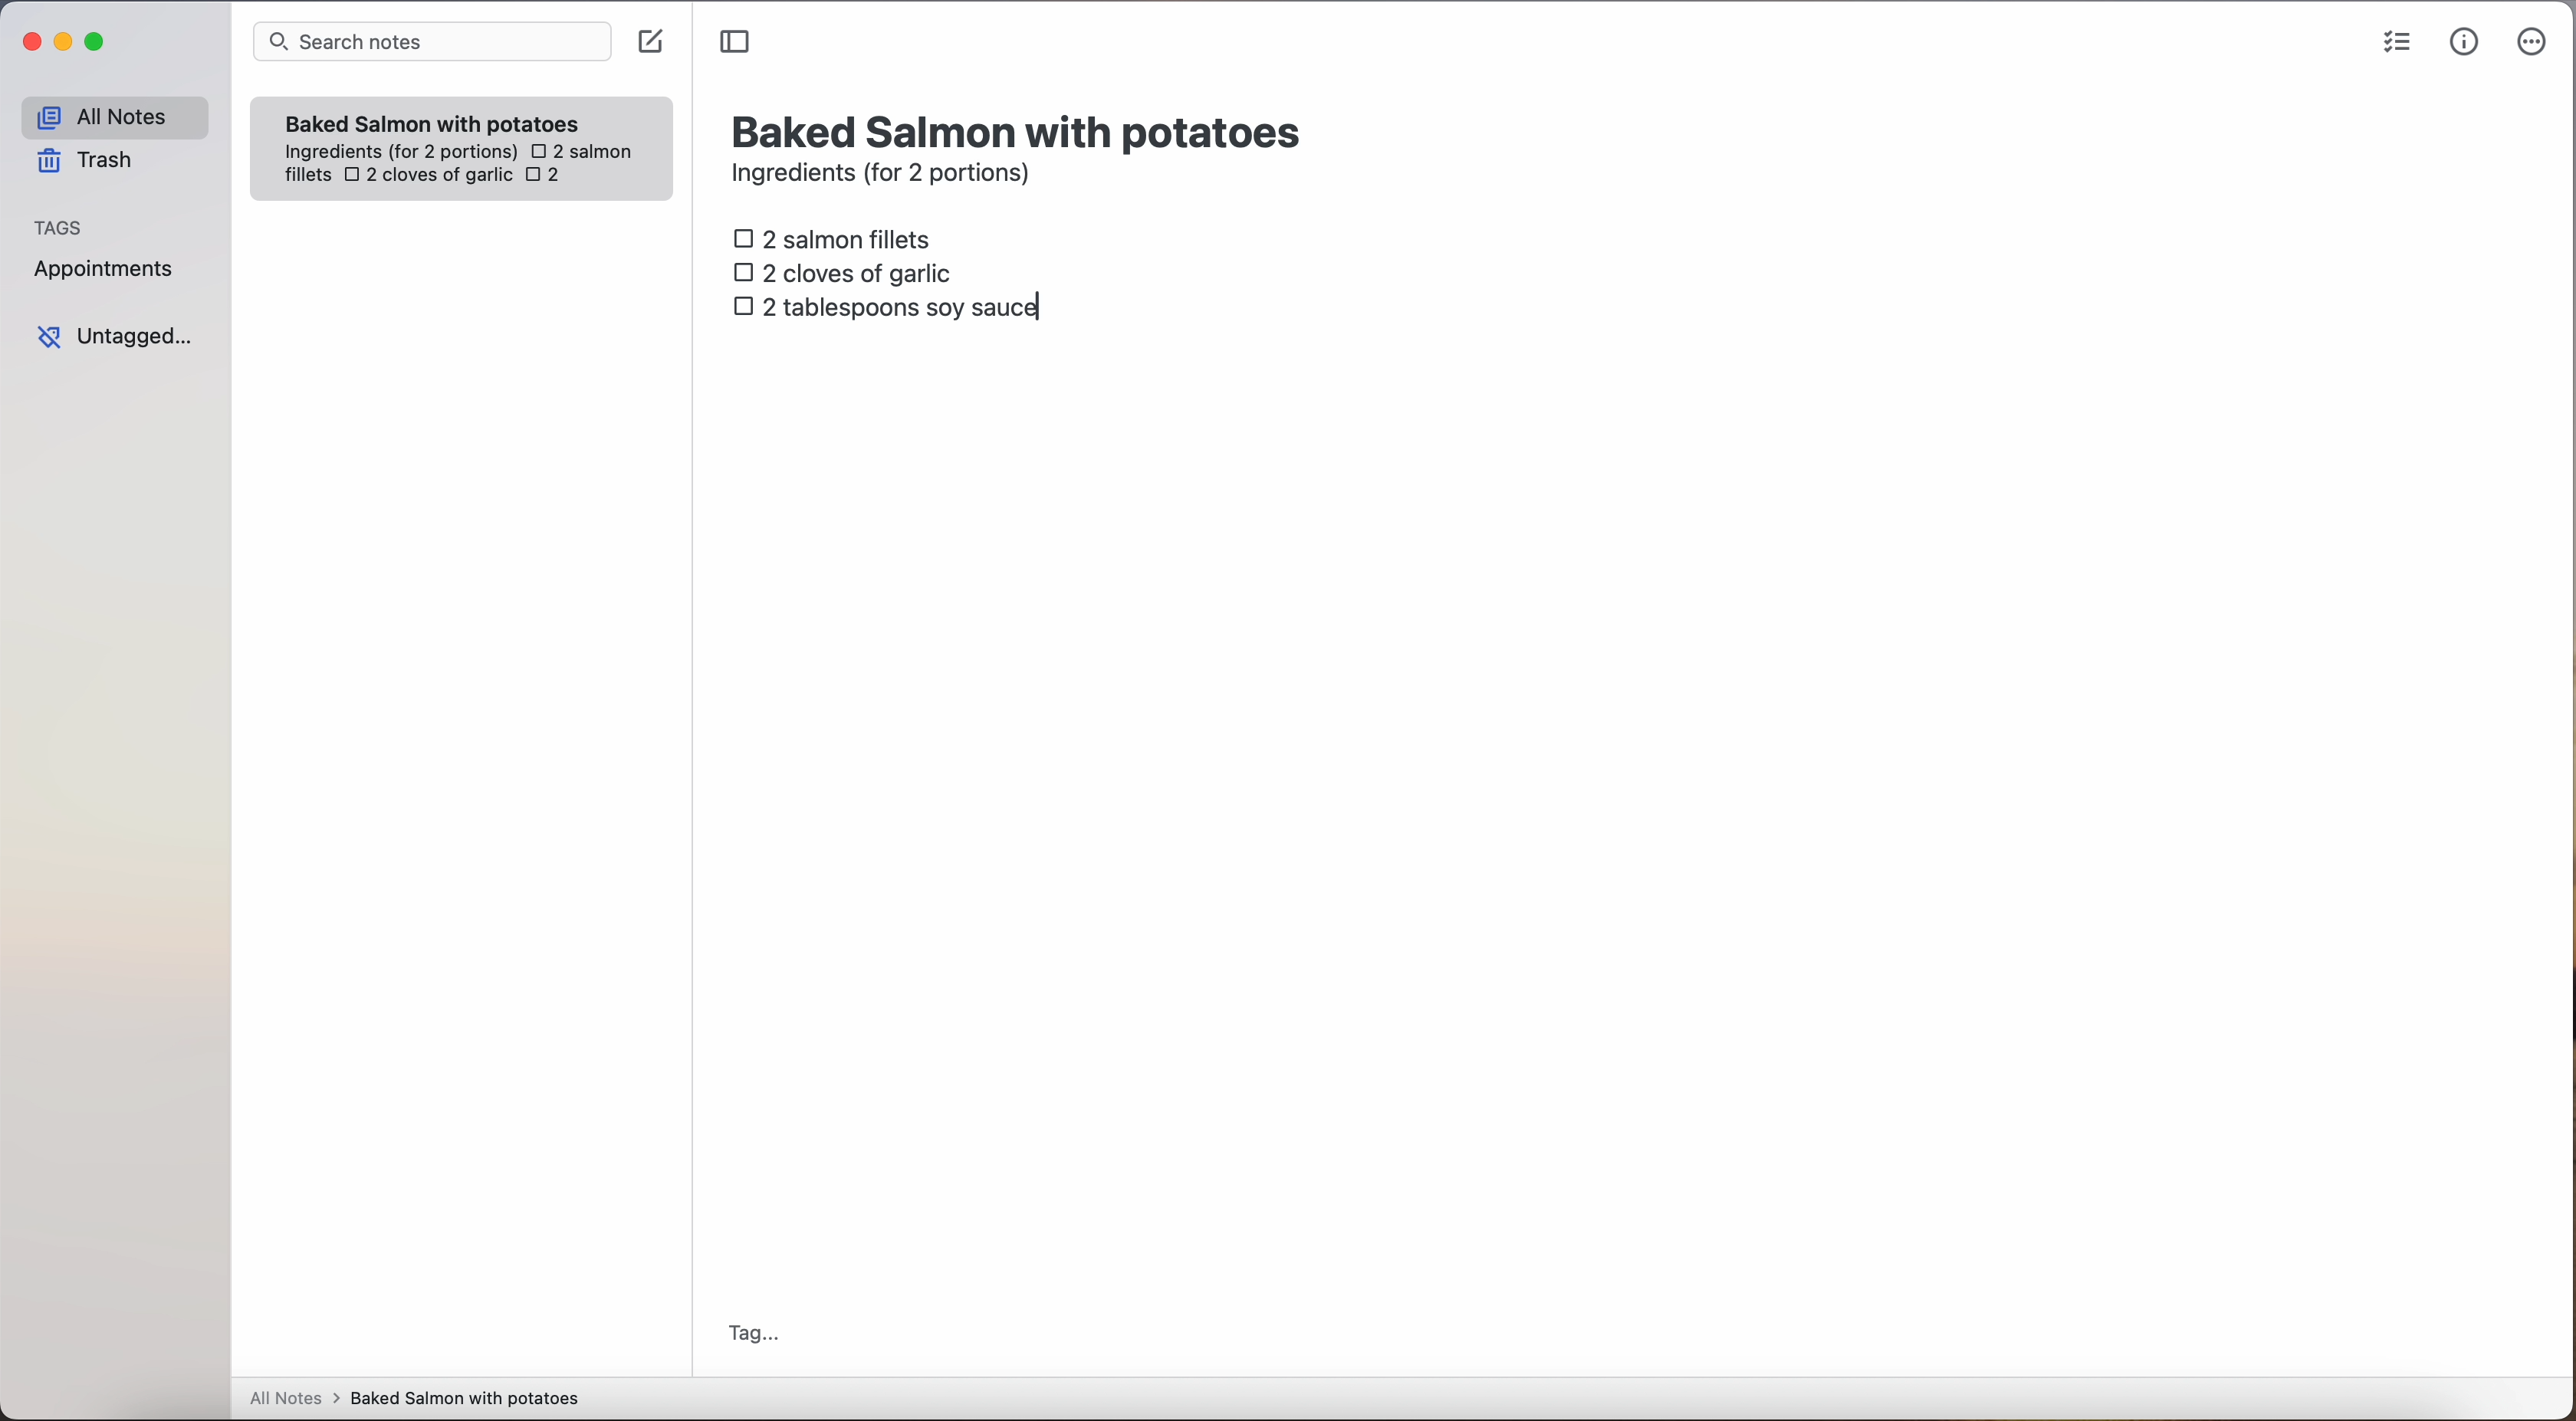 This screenshot has width=2576, height=1421. Describe the element at coordinates (549, 177) in the screenshot. I see `2 ` at that location.